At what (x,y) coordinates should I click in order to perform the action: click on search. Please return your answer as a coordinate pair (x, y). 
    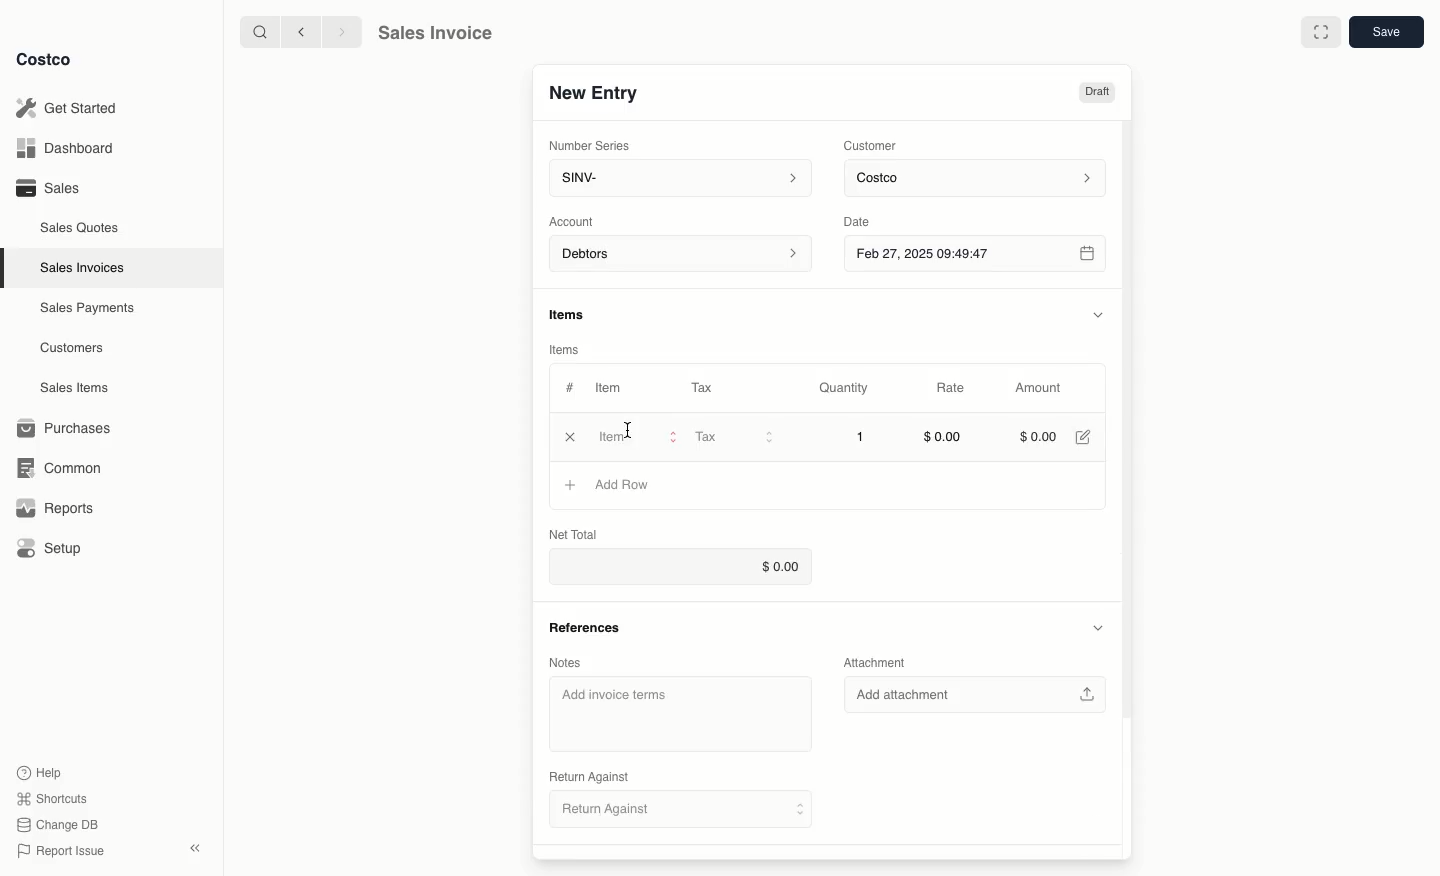
    Looking at the image, I should click on (256, 31).